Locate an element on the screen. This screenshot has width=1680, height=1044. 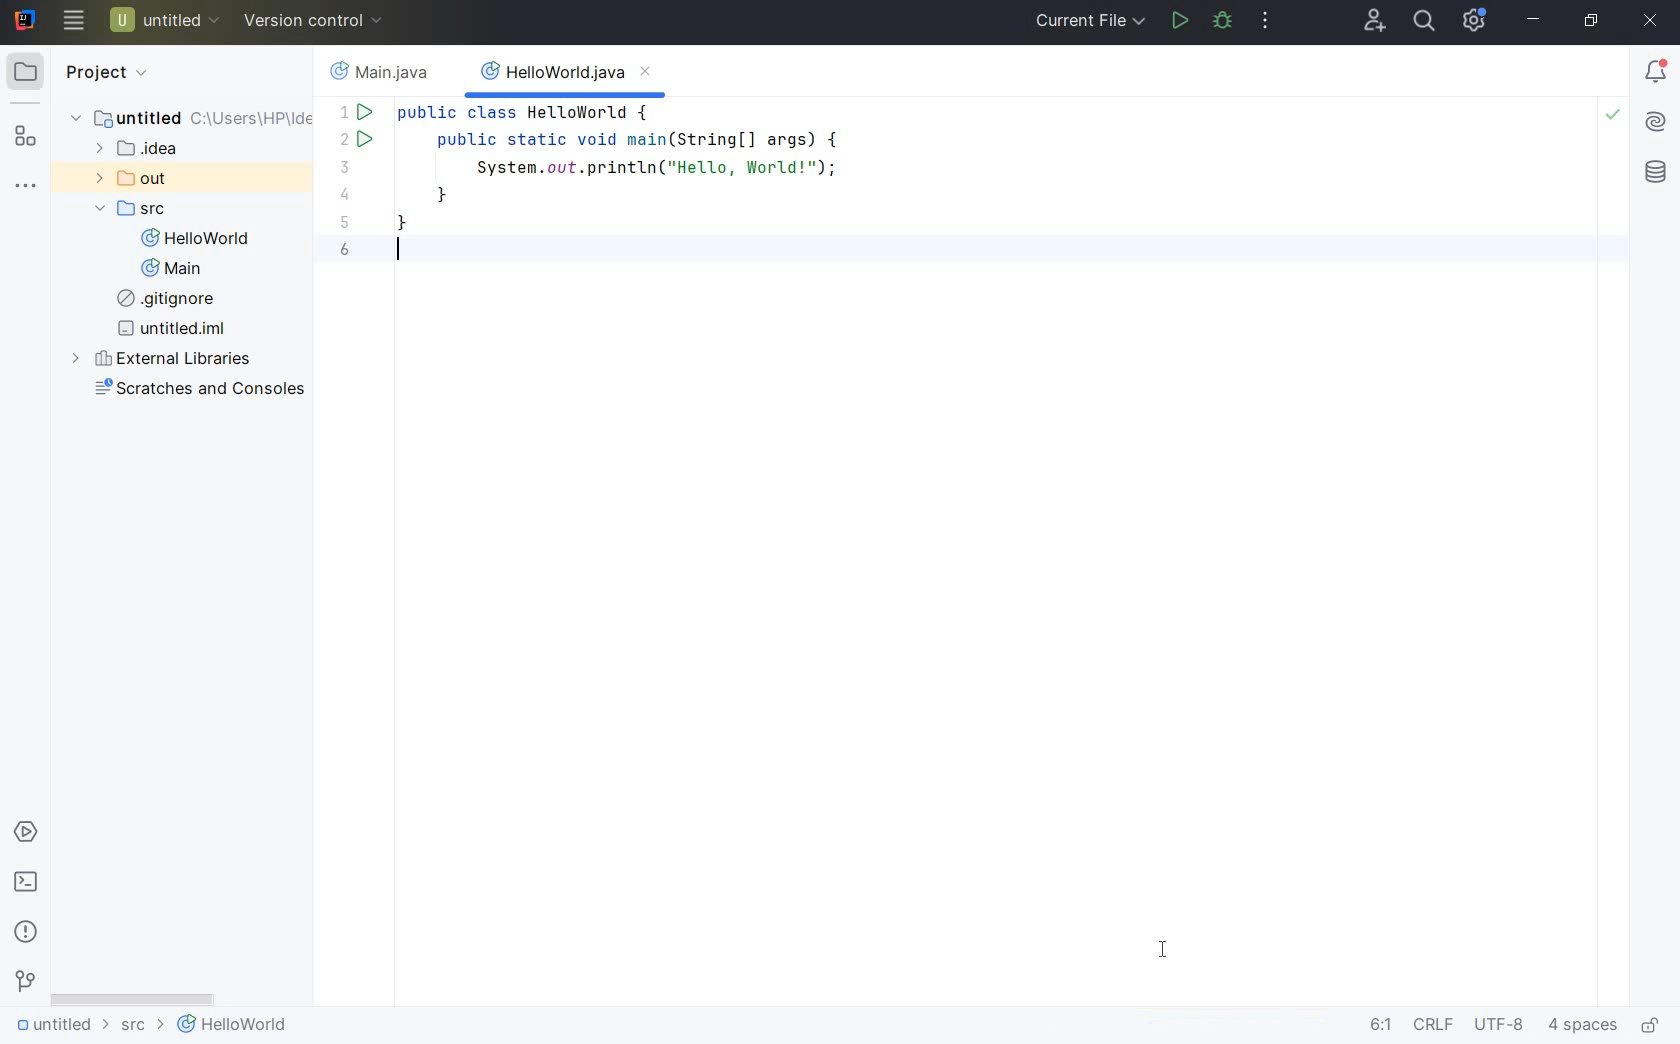
UNTITLED (project name) is located at coordinates (166, 19).